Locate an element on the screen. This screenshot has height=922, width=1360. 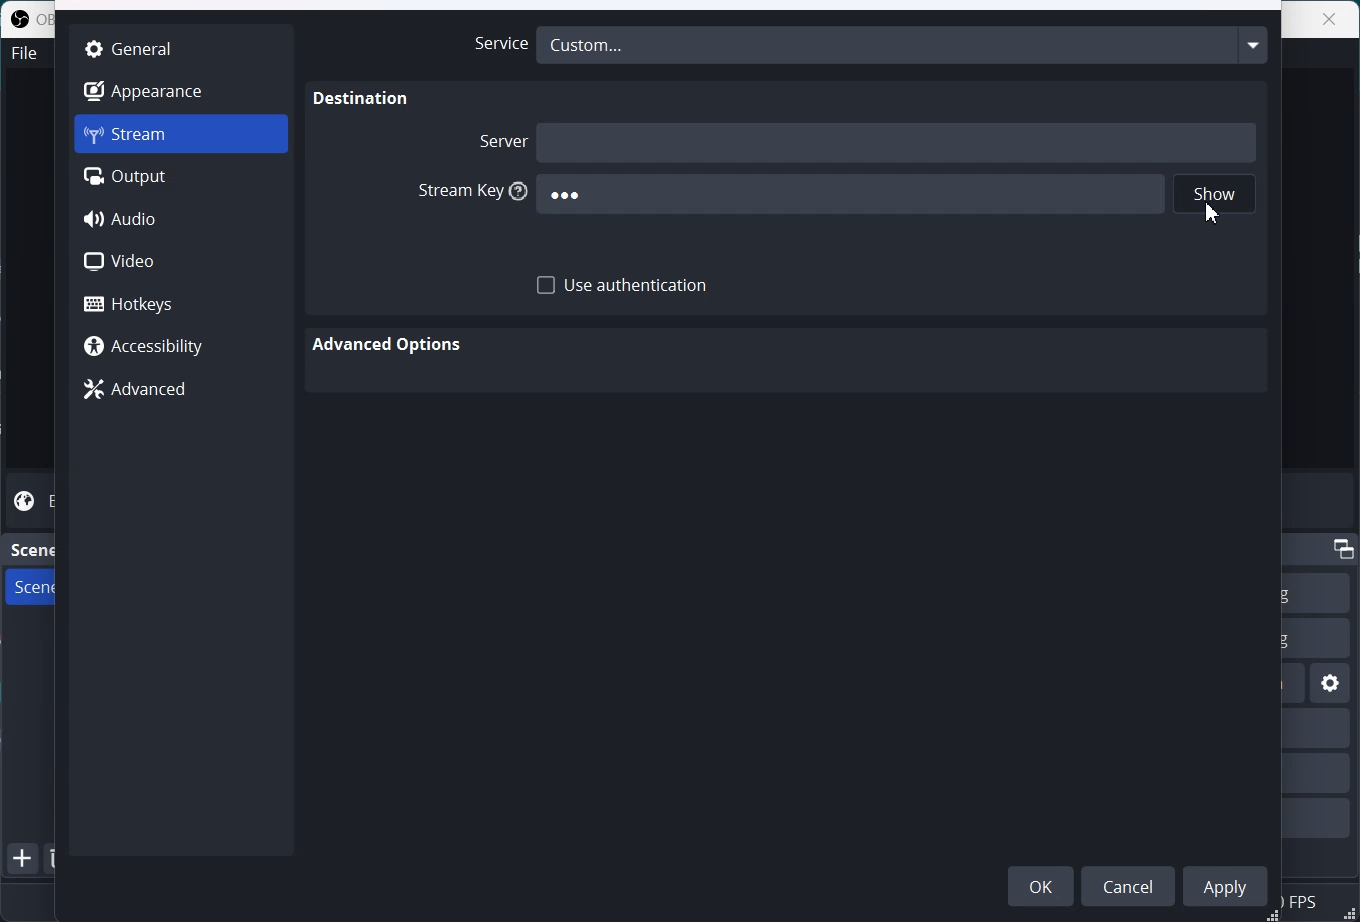
Appearance is located at coordinates (180, 90).